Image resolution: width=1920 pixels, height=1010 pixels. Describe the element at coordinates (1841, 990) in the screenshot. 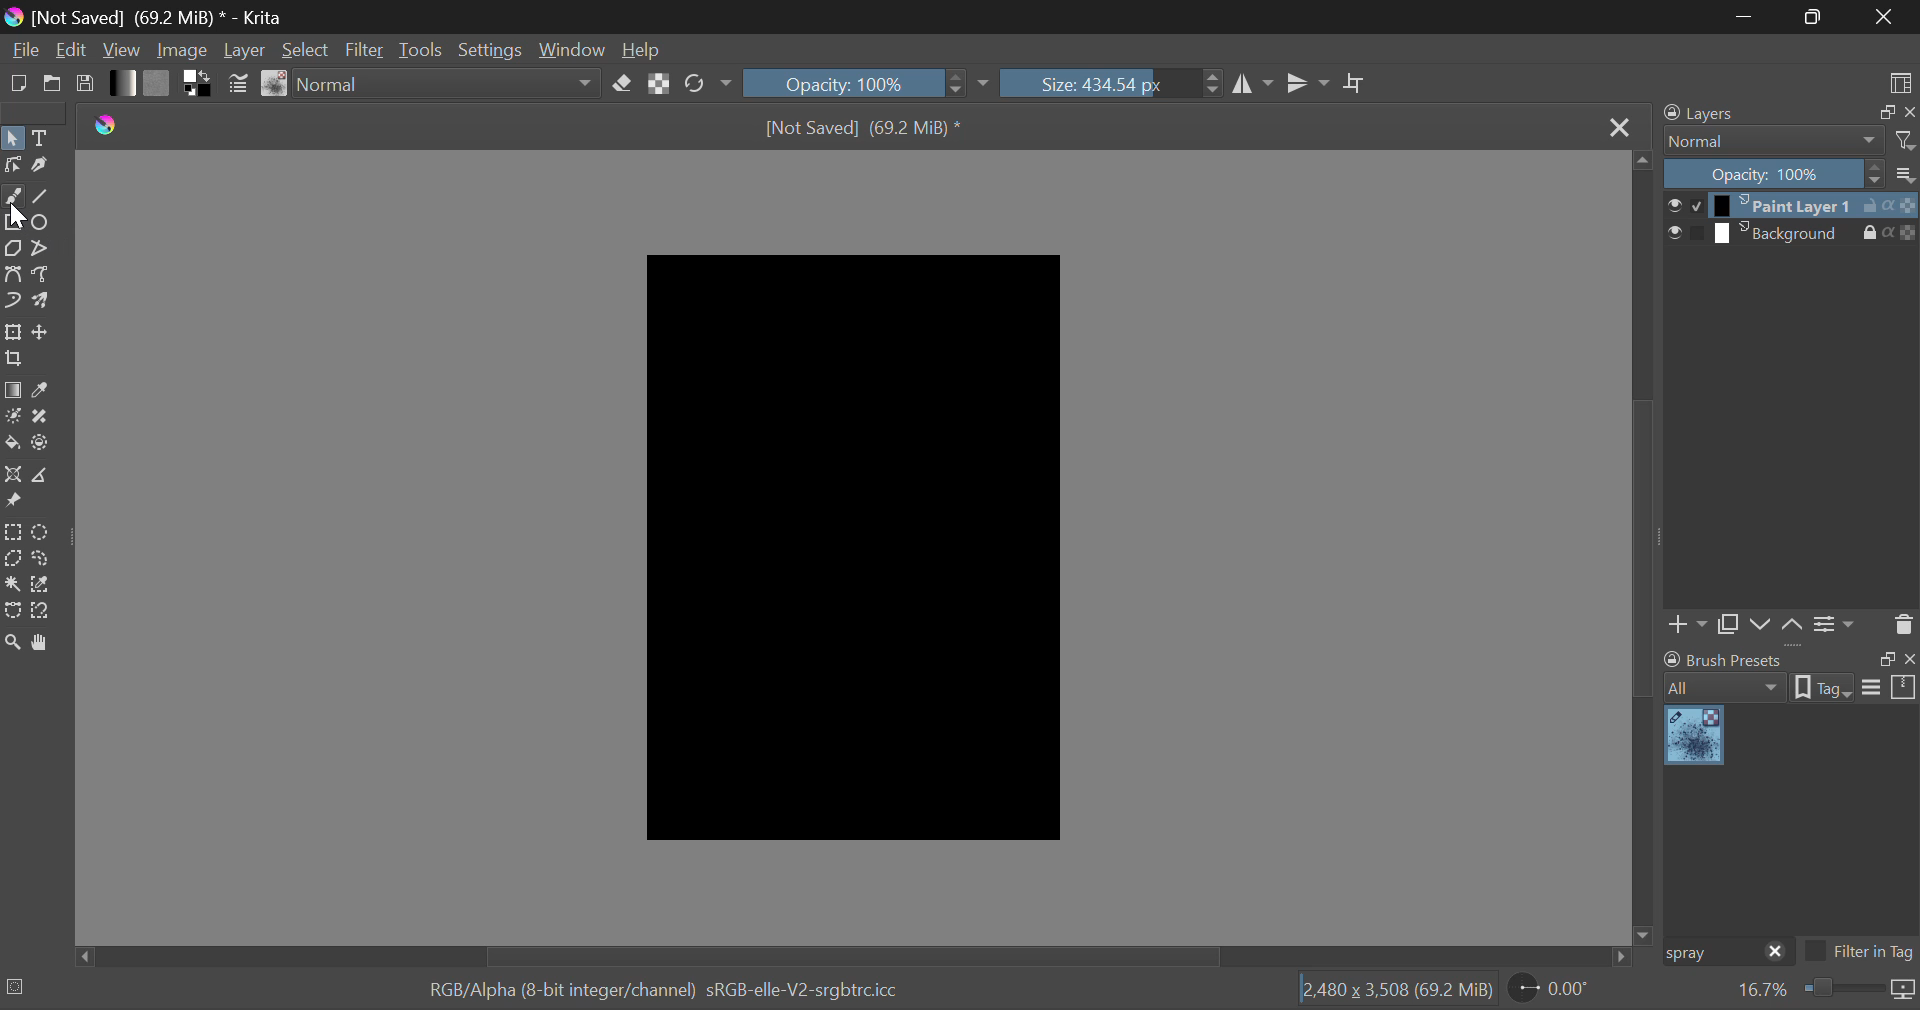

I see `zoom slider` at that location.